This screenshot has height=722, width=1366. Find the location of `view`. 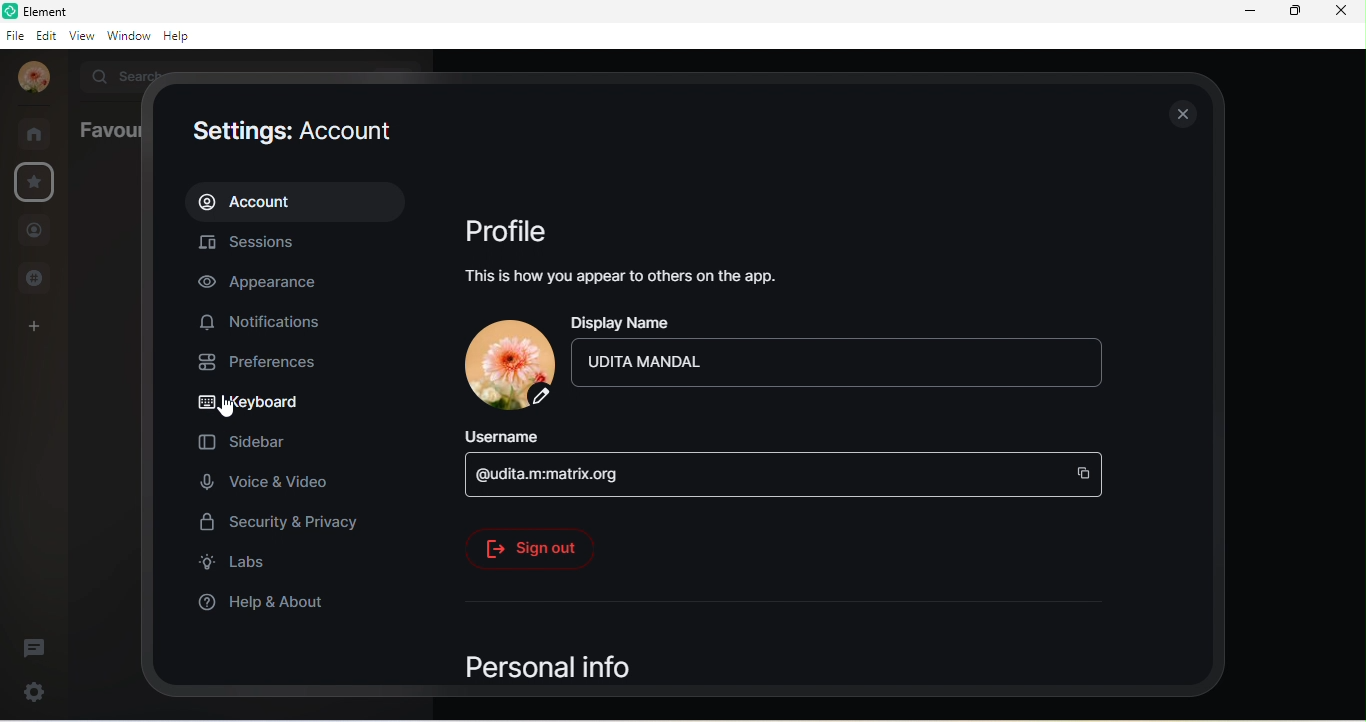

view is located at coordinates (82, 37).